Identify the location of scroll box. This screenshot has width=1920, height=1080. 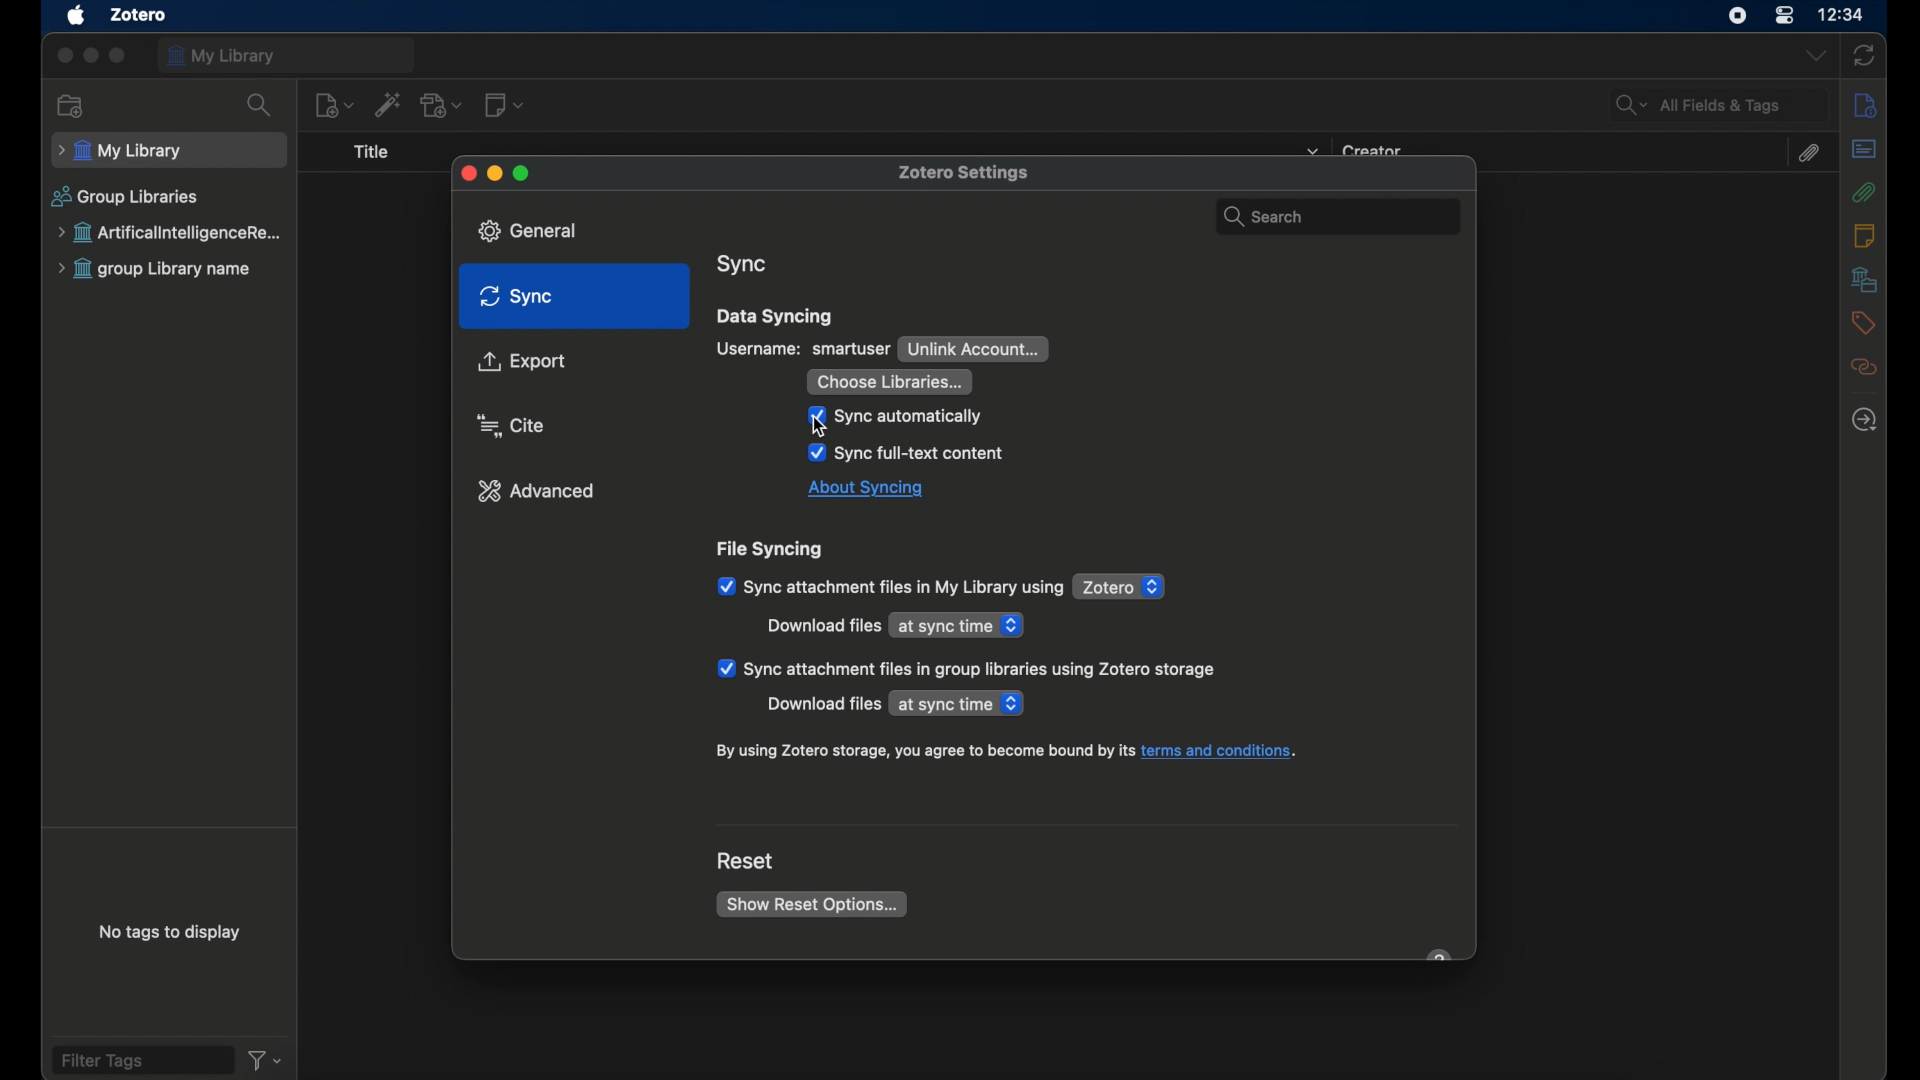
(1470, 585).